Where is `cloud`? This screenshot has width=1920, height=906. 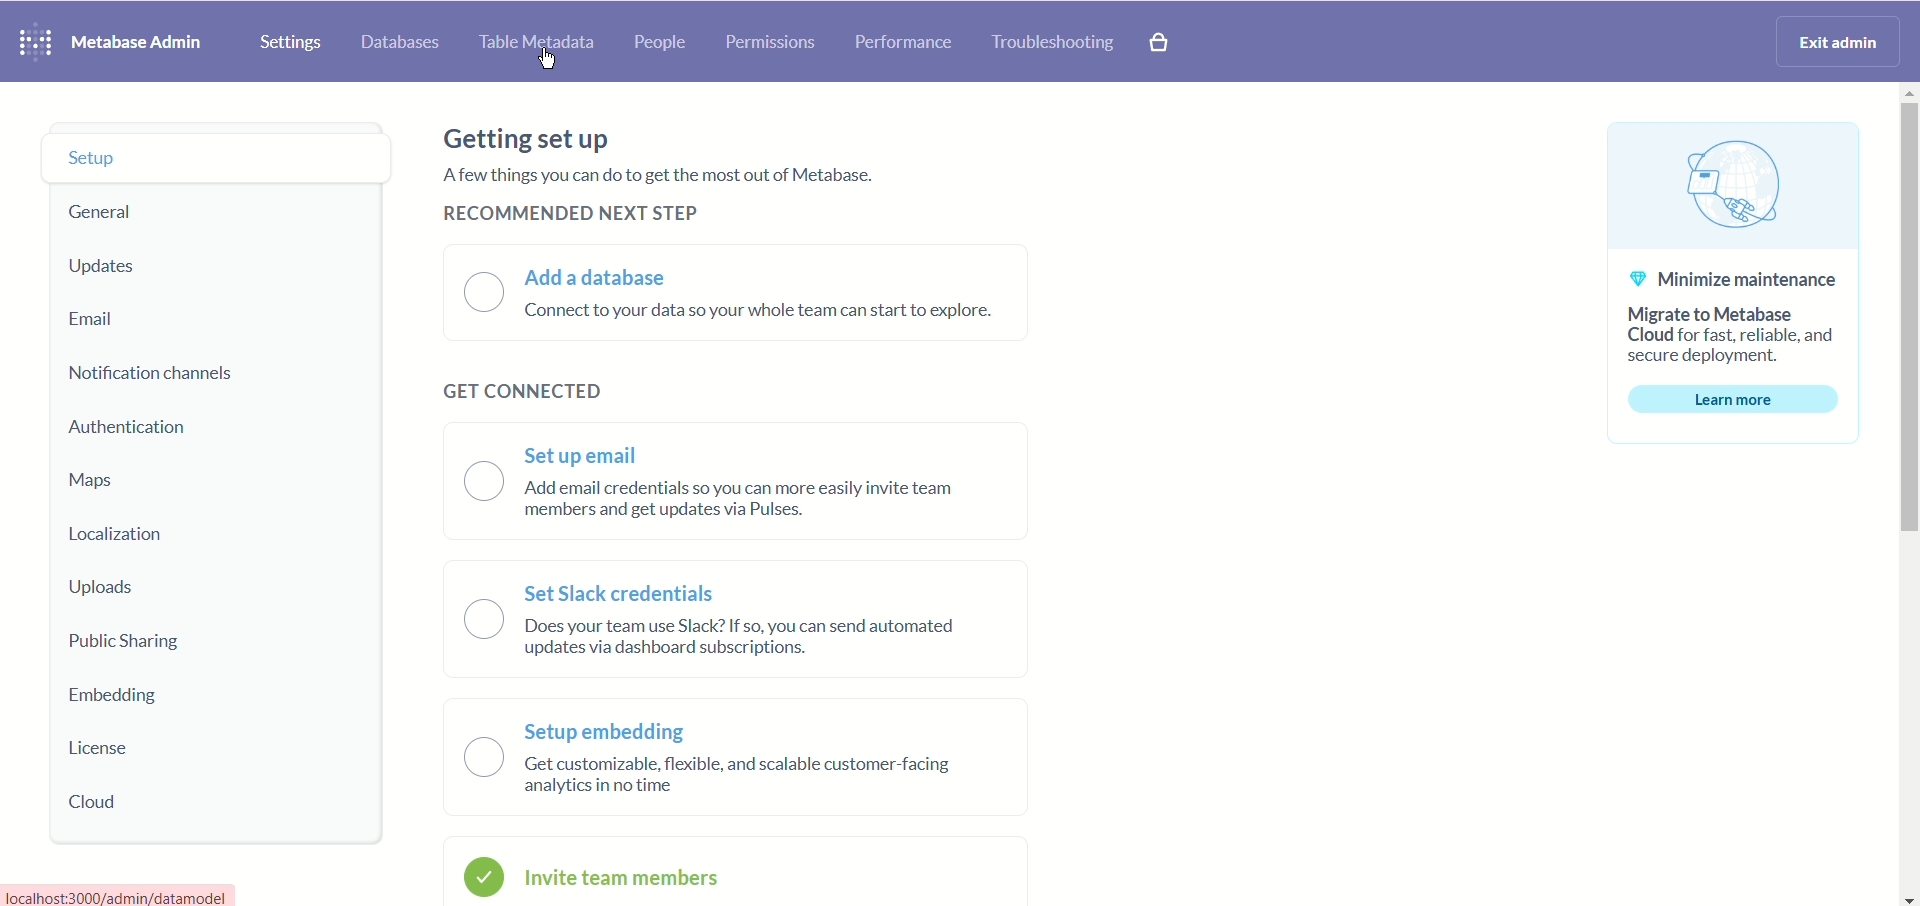
cloud is located at coordinates (167, 806).